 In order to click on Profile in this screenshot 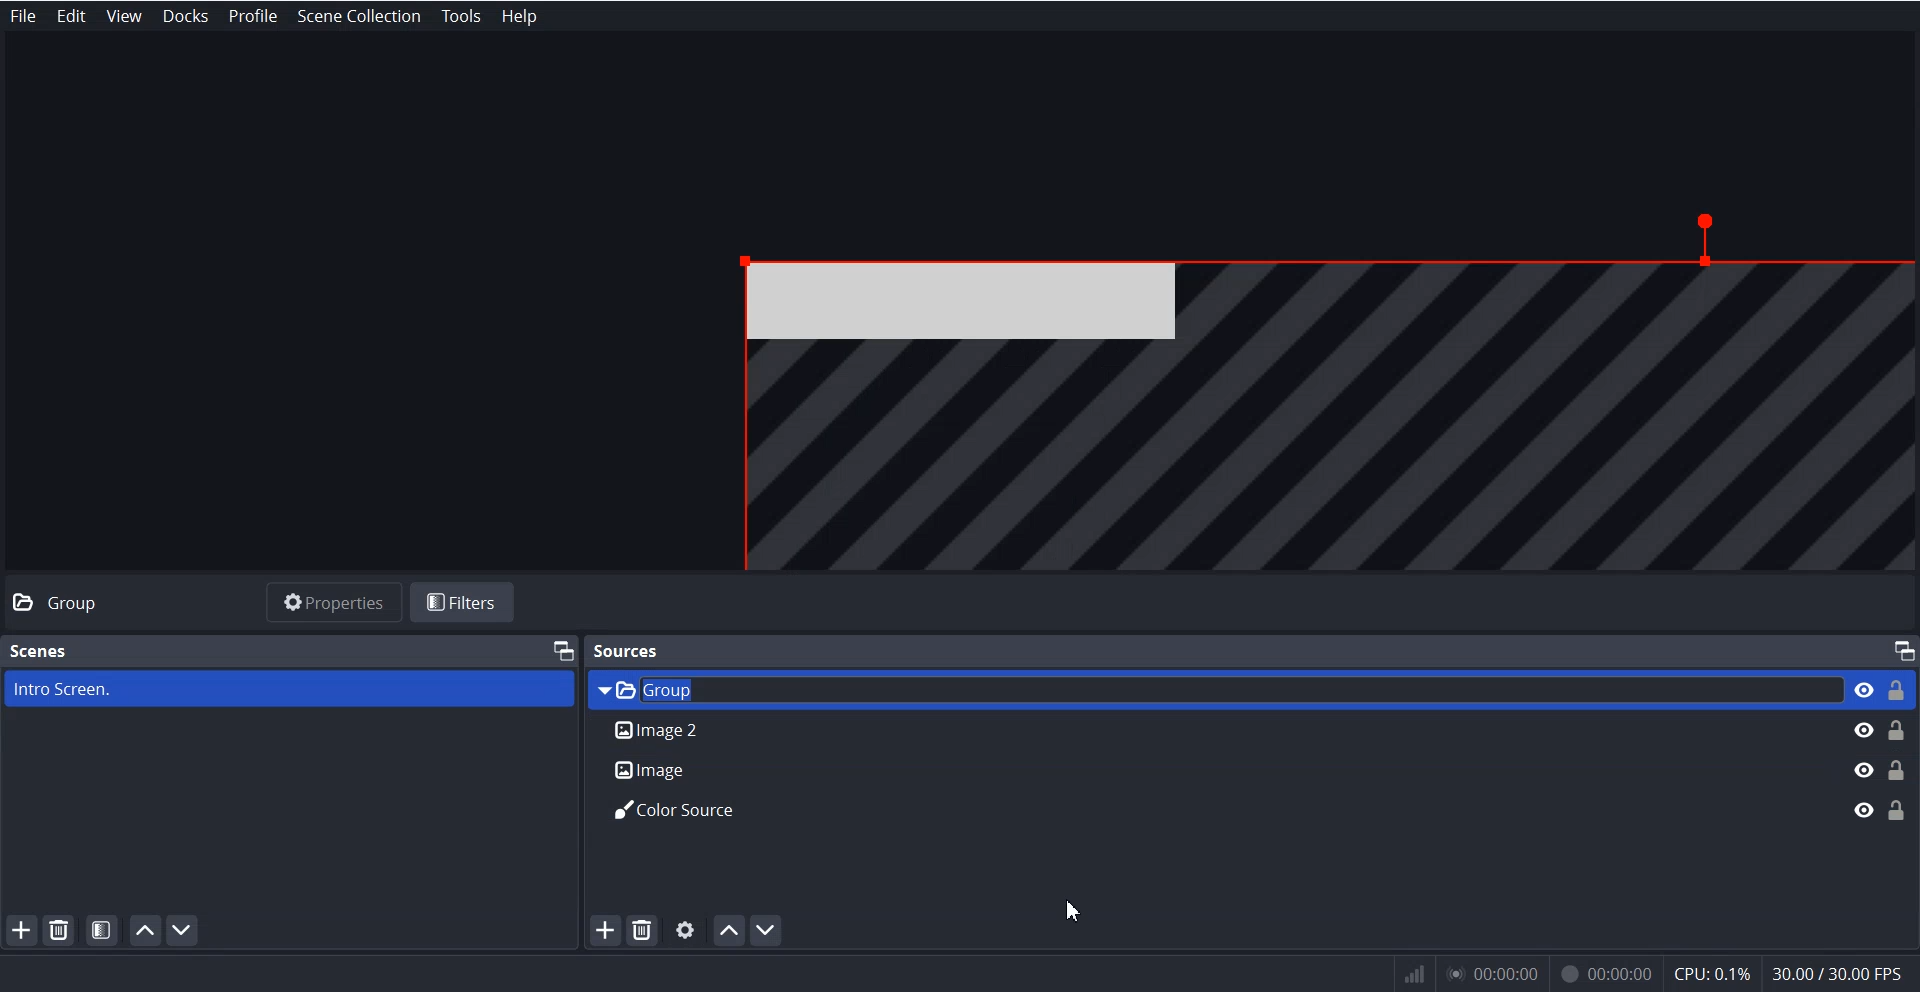, I will do `click(253, 16)`.